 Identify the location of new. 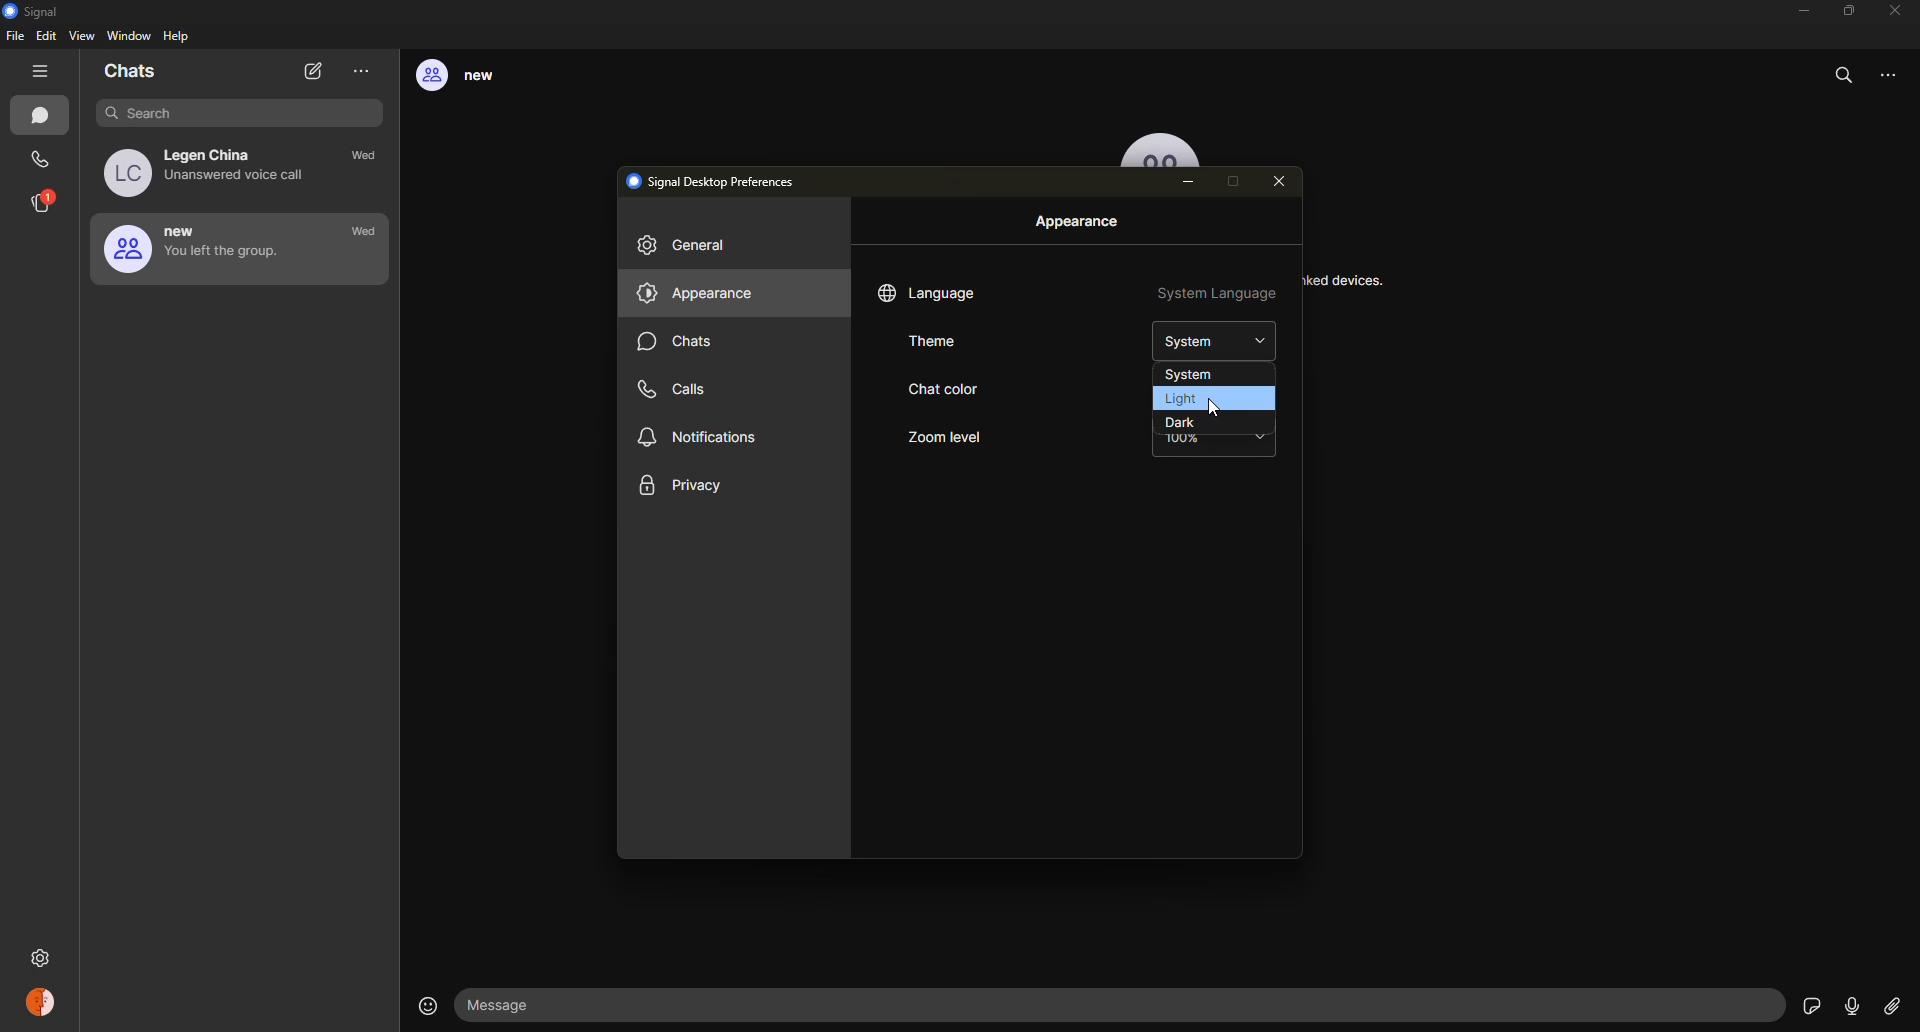
(471, 77).